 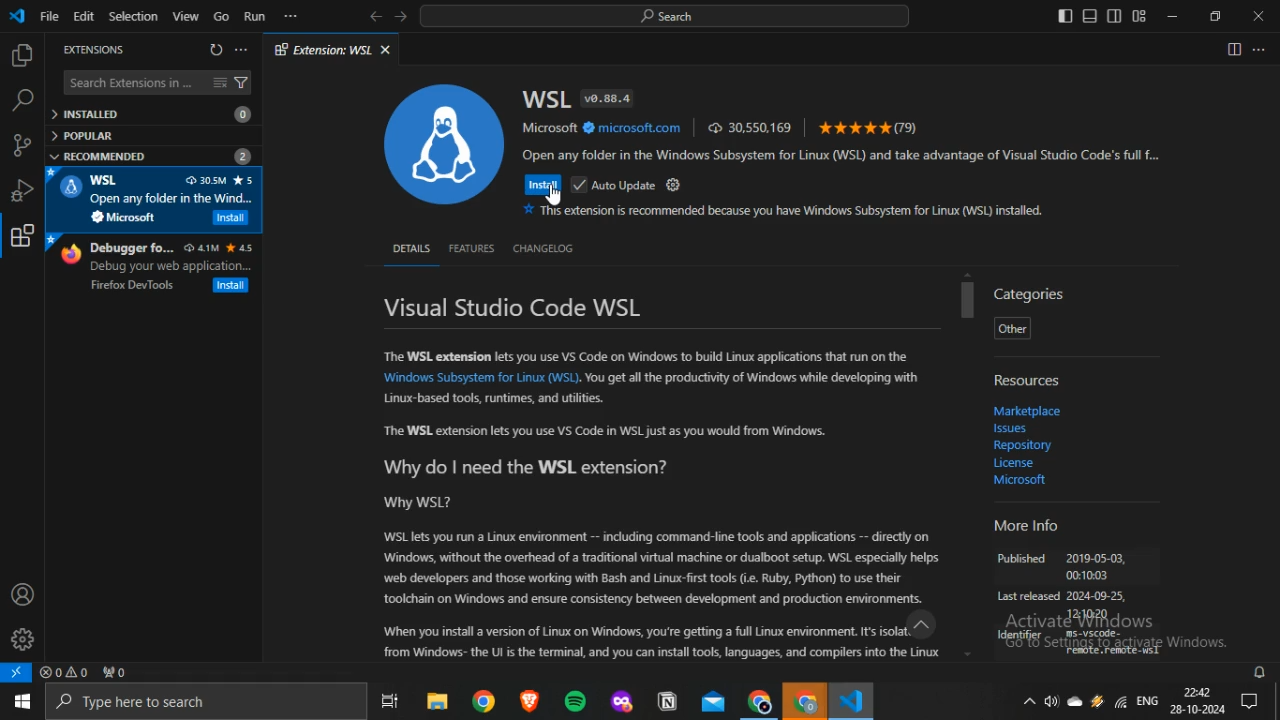 I want to click on Wifi, so click(x=1119, y=701).